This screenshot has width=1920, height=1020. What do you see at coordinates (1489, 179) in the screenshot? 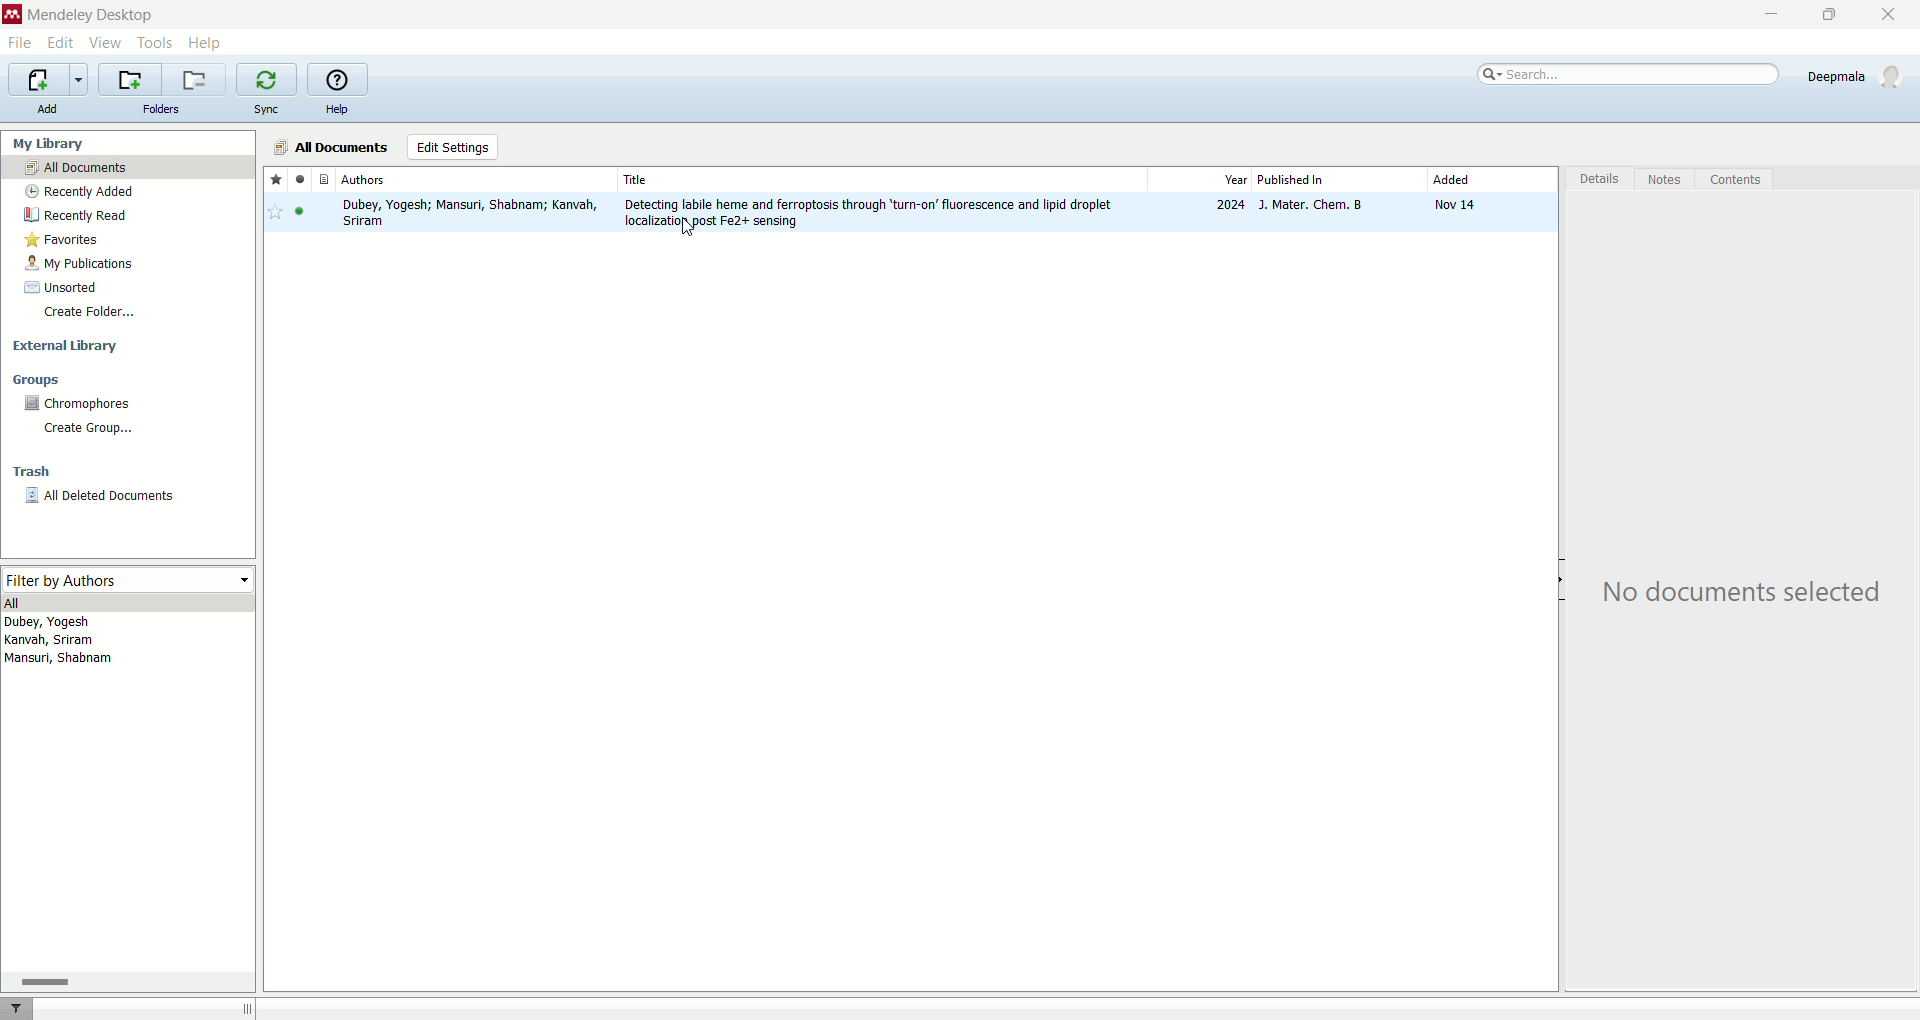
I see `added` at bounding box center [1489, 179].